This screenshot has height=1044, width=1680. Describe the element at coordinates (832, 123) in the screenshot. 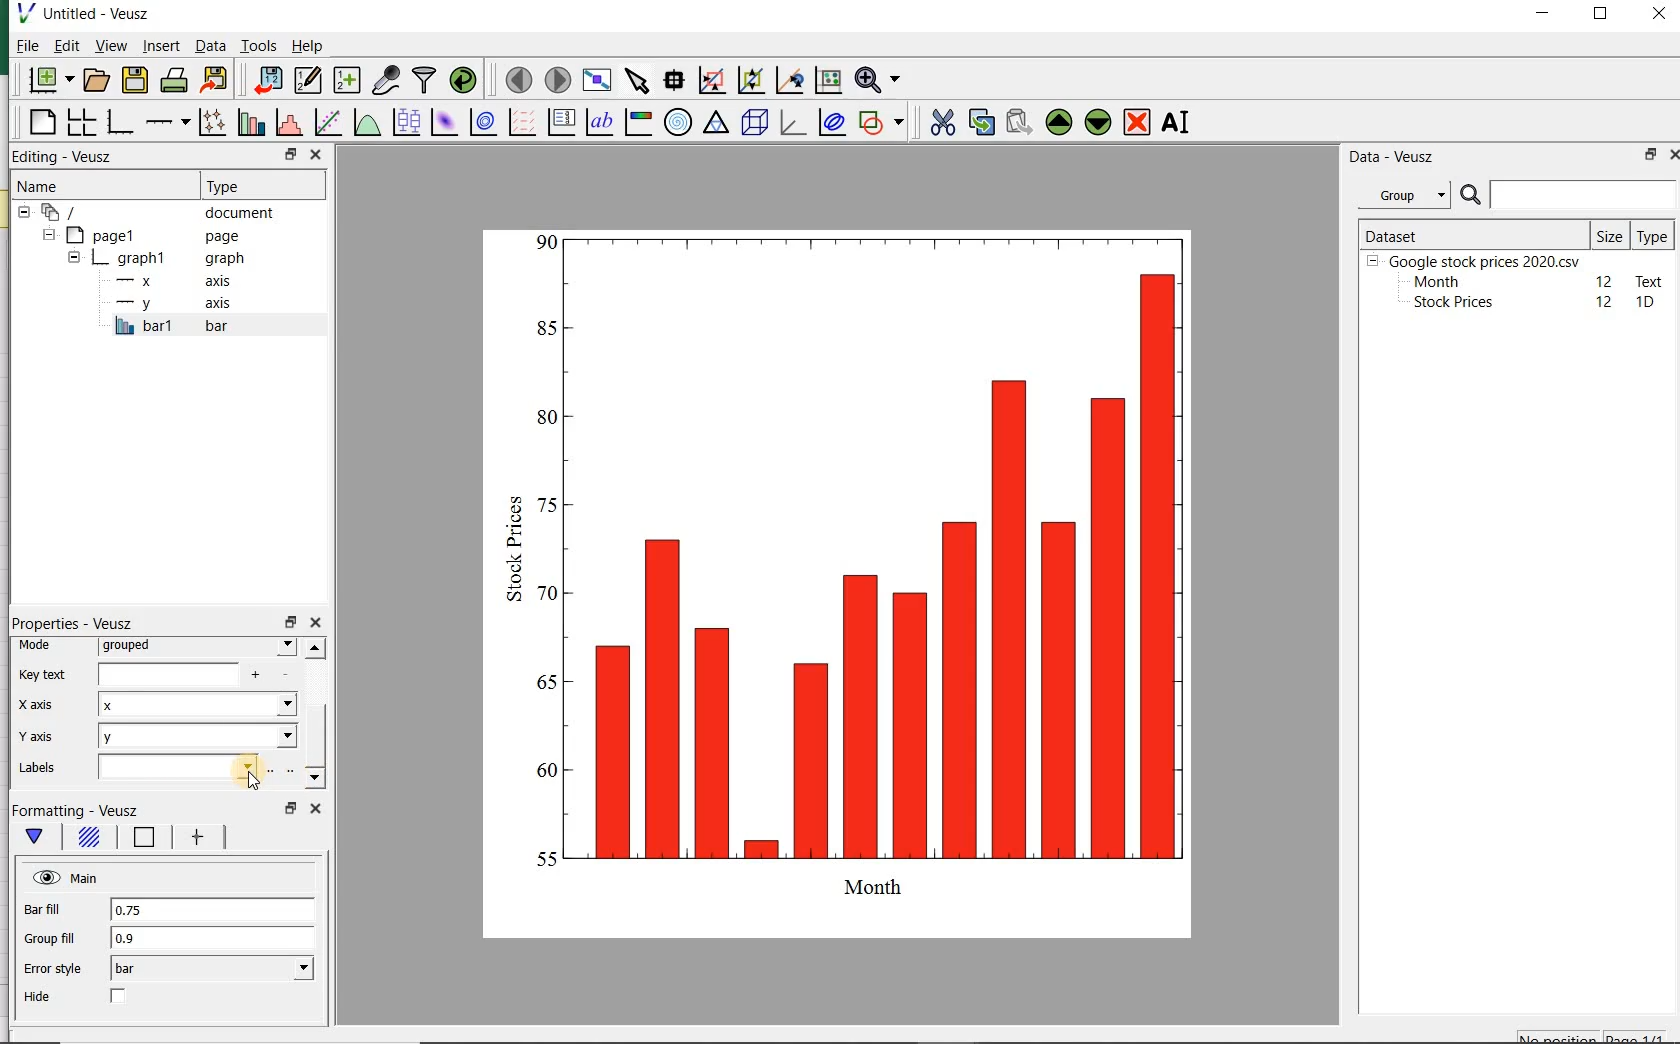

I see `plot covariance ellipses` at that location.